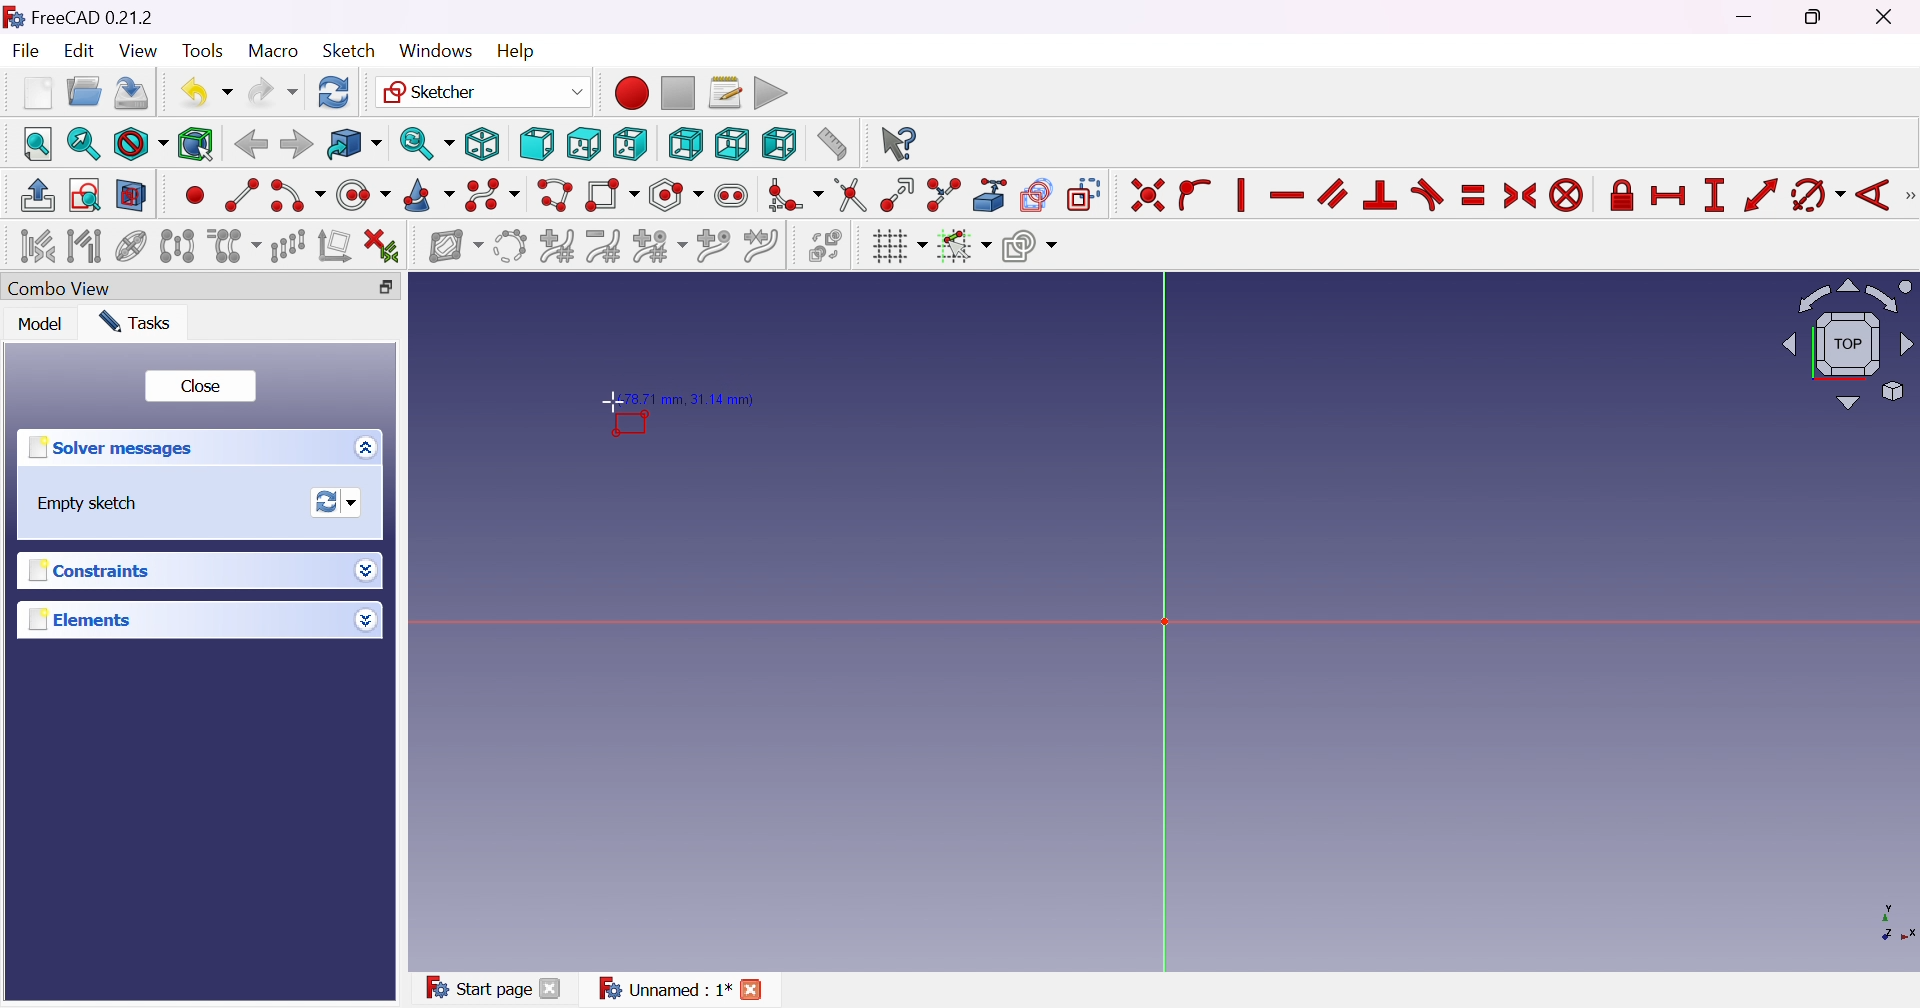 Image resolution: width=1920 pixels, height=1008 pixels. What do you see at coordinates (1888, 18) in the screenshot?
I see `Close` at bounding box center [1888, 18].